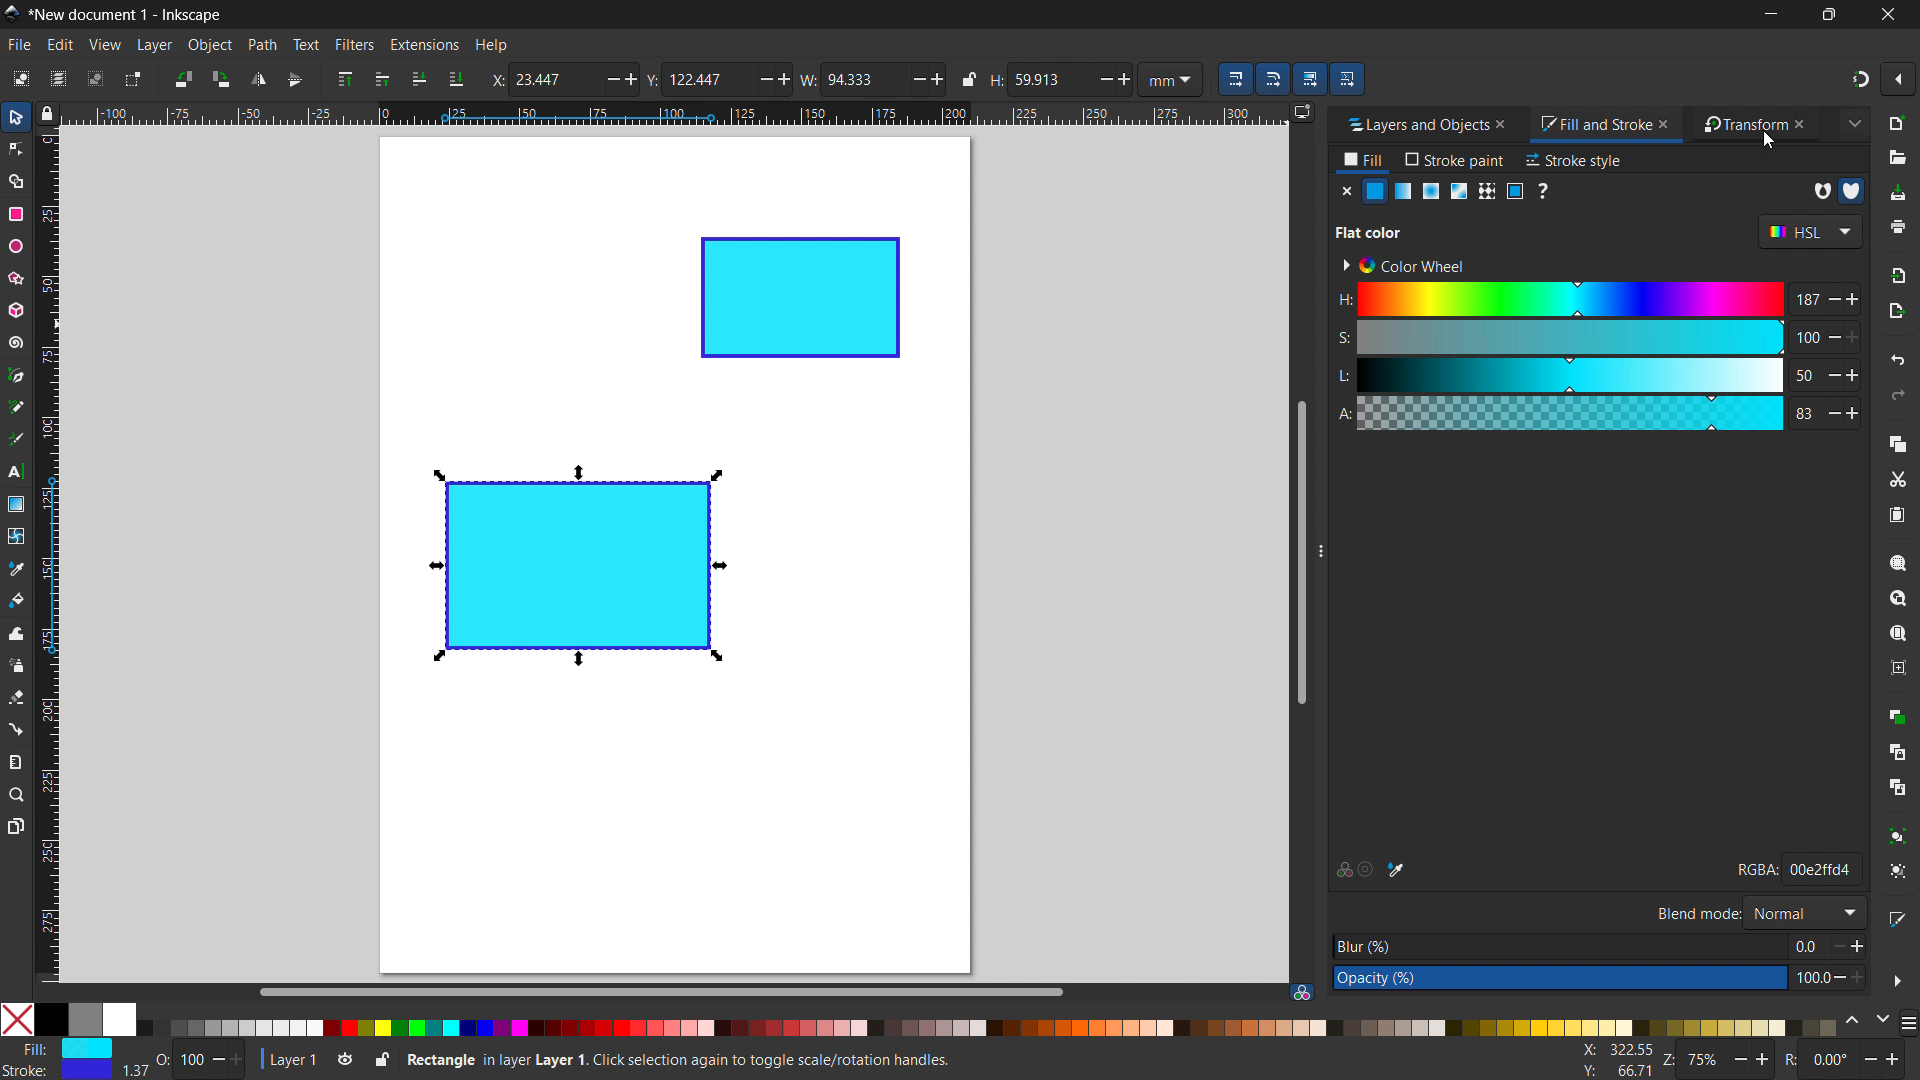  What do you see at coordinates (1898, 563) in the screenshot?
I see `zoom selection` at bounding box center [1898, 563].